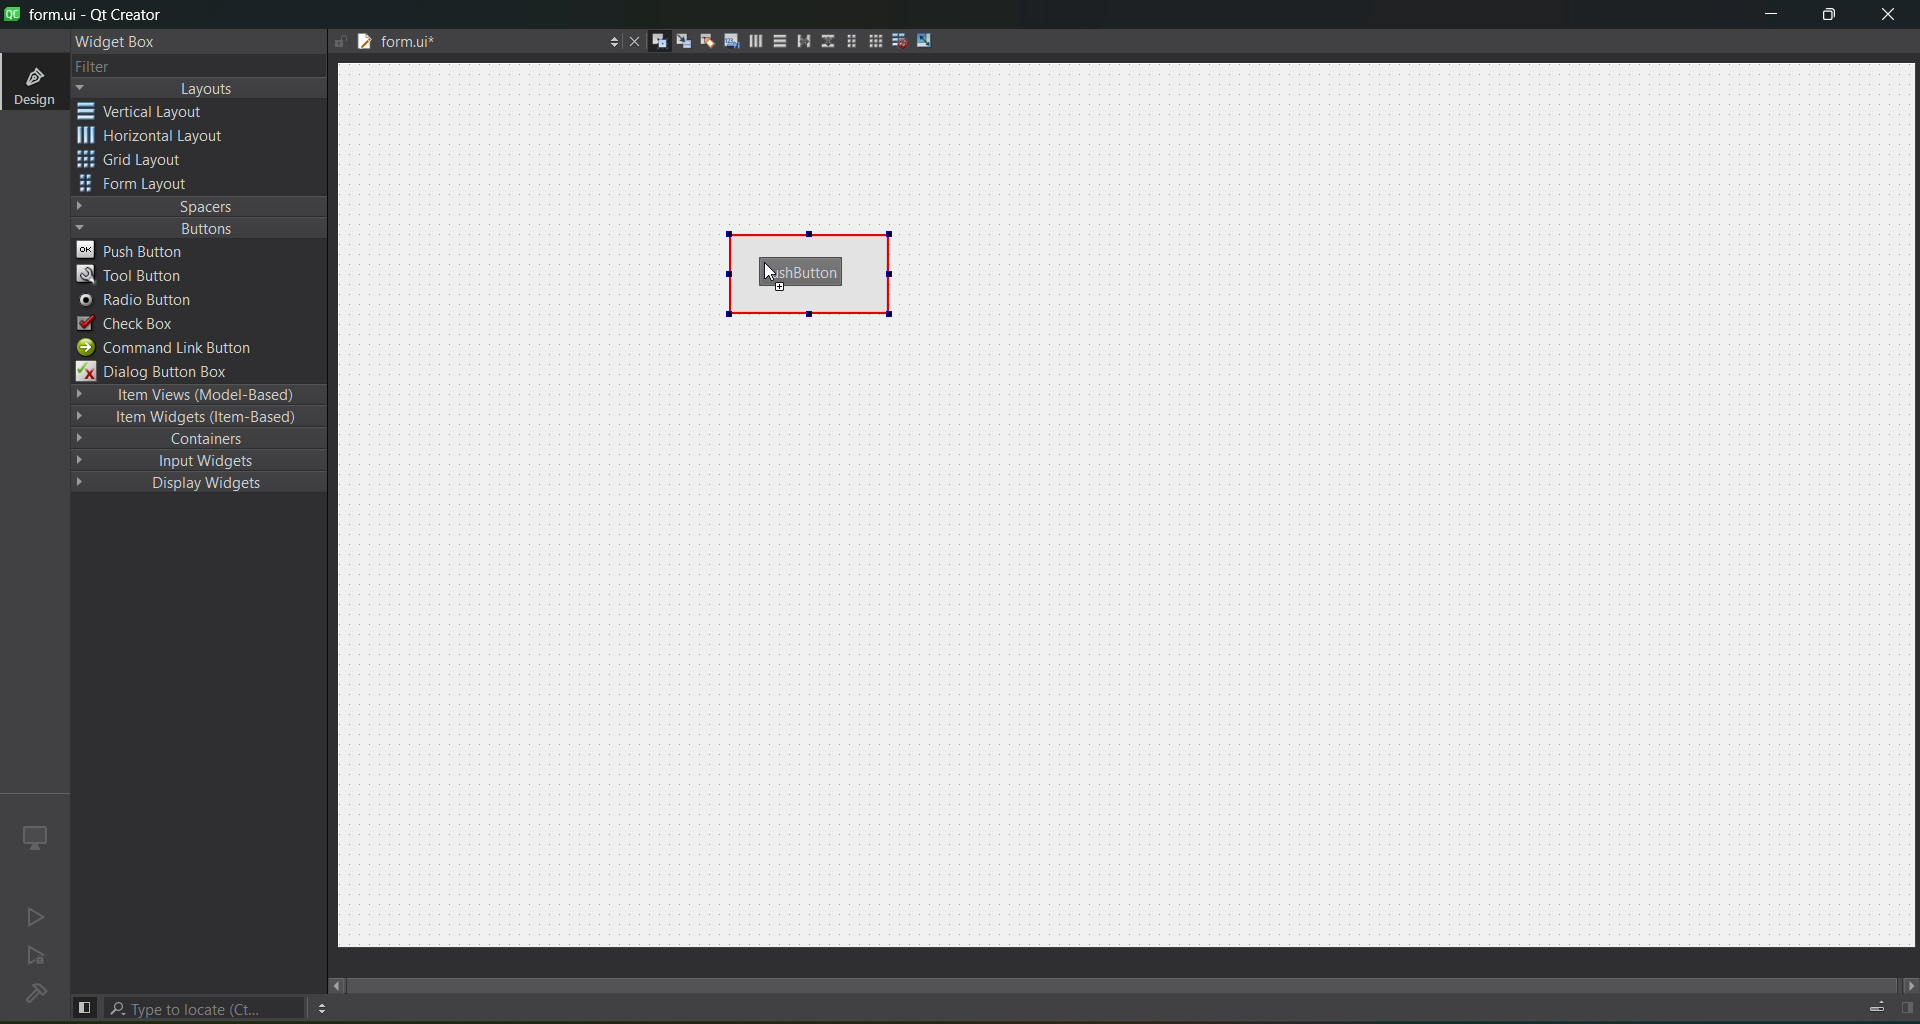 The image size is (1920, 1024). I want to click on item views, so click(196, 394).